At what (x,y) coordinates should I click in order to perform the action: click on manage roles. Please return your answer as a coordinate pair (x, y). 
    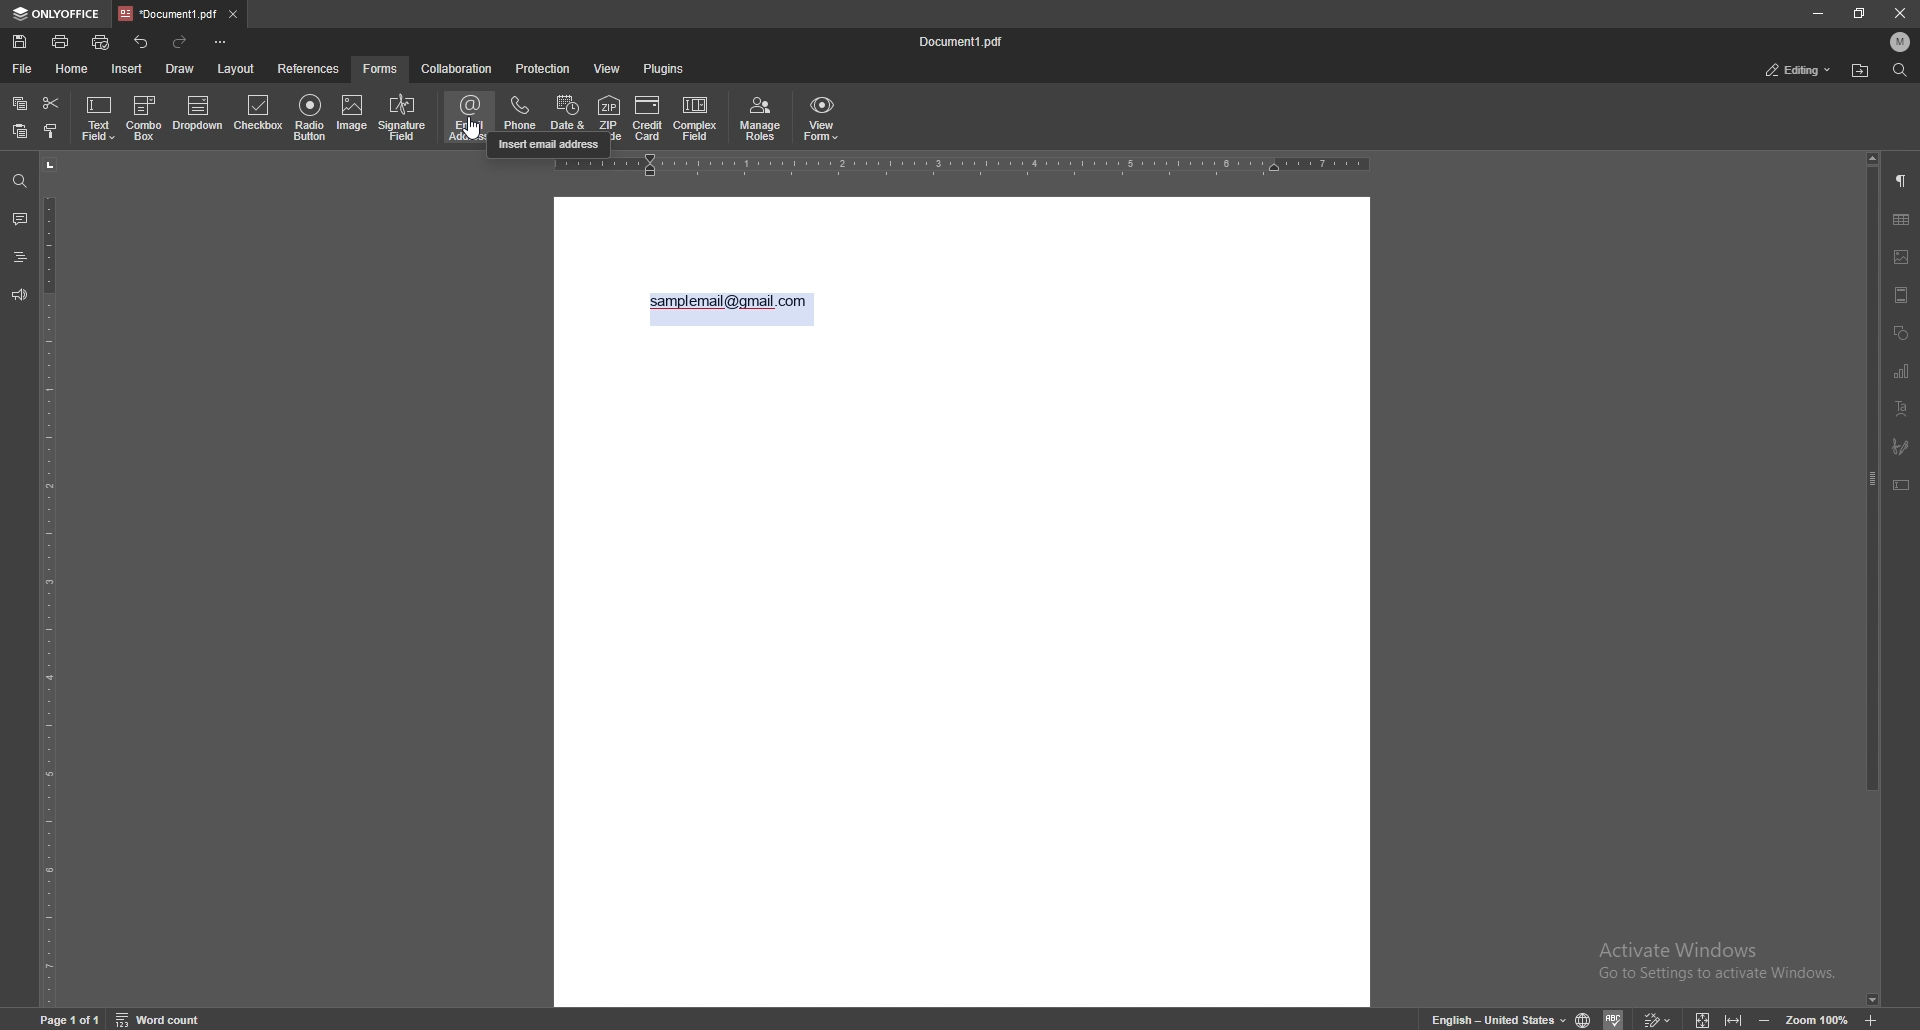
    Looking at the image, I should click on (761, 118).